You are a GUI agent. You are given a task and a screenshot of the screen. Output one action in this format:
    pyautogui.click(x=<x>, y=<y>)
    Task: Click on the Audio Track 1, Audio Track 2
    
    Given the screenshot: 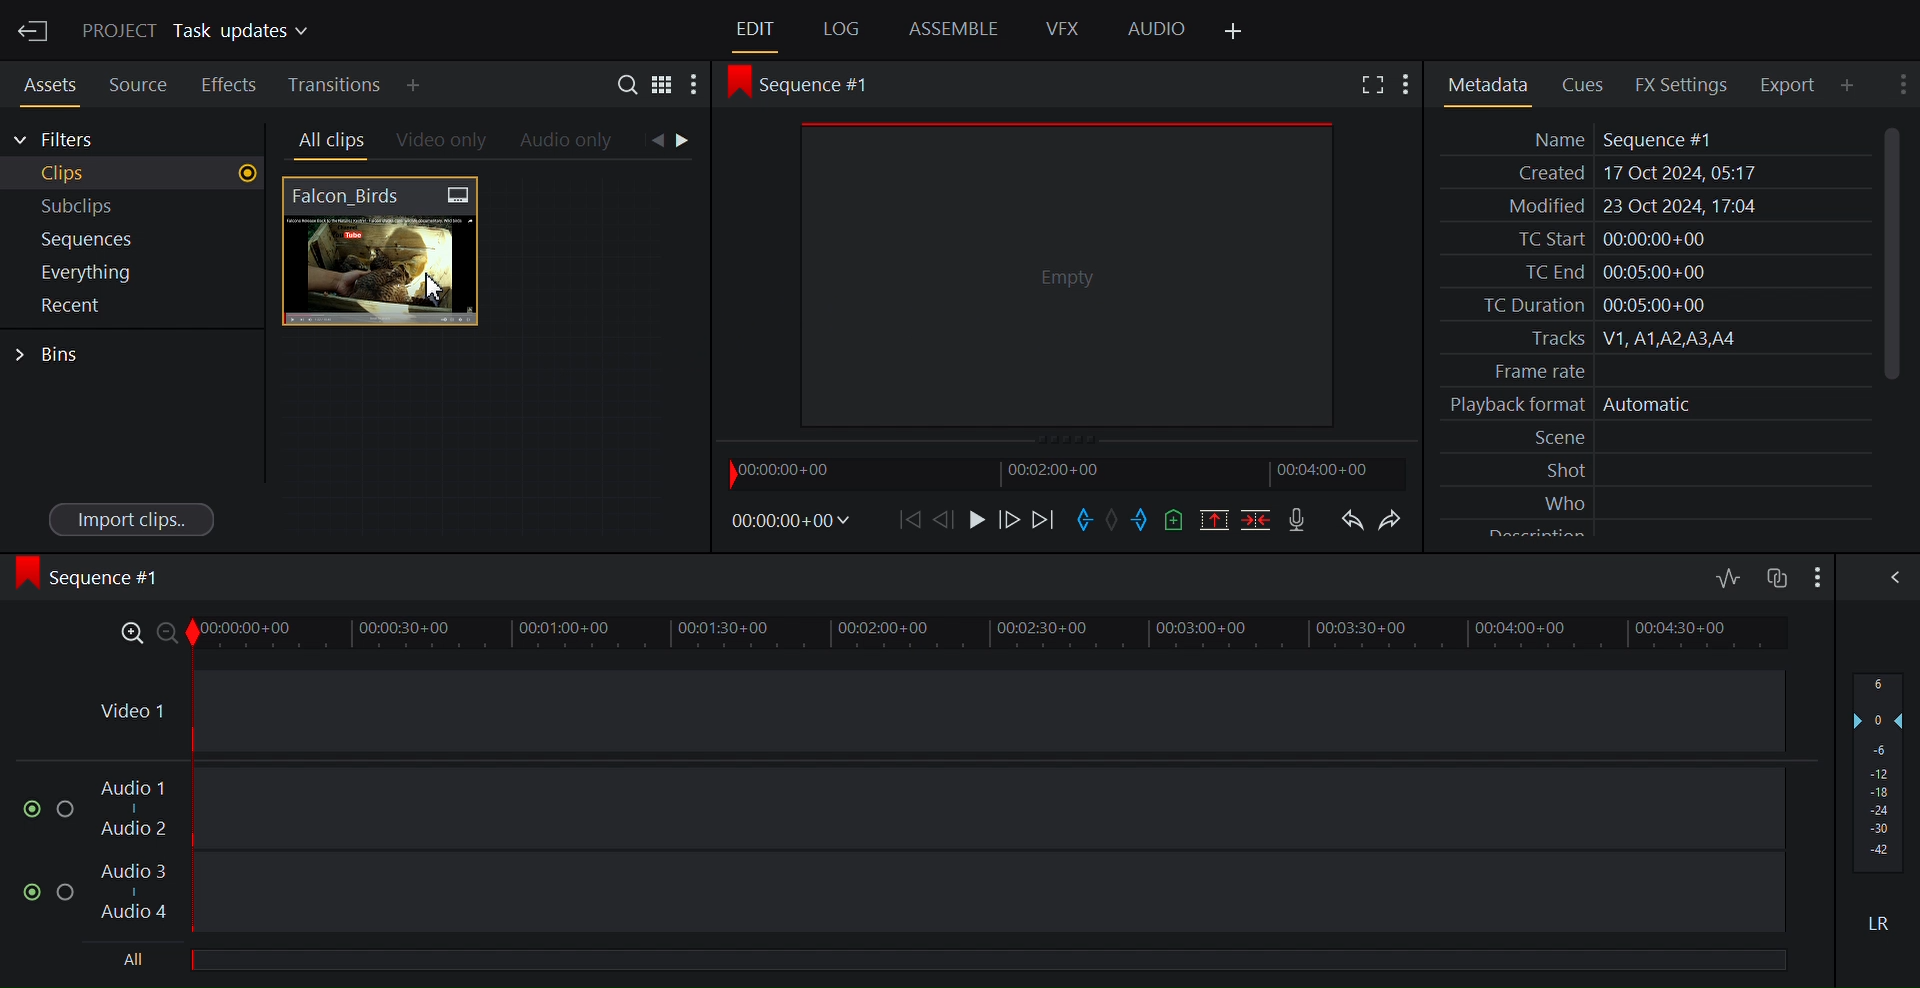 What is the action you would take?
    pyautogui.click(x=943, y=809)
    